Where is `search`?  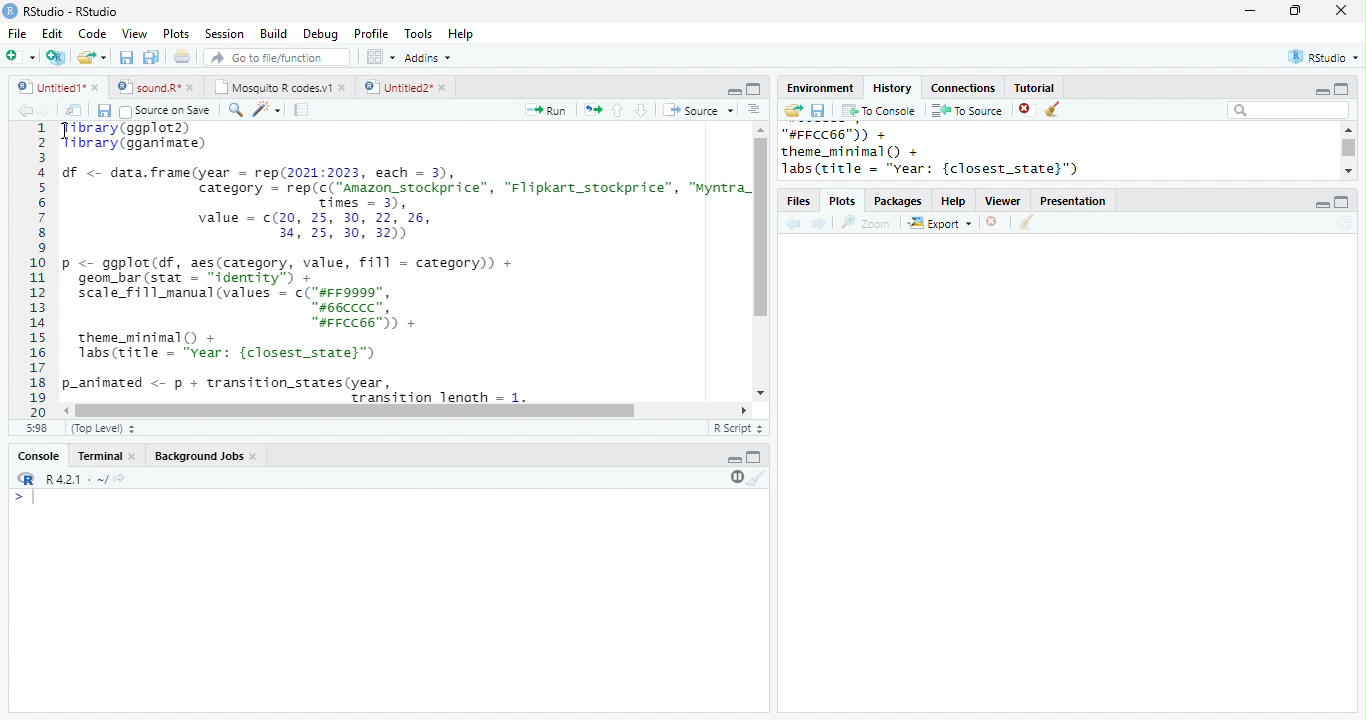 search is located at coordinates (233, 110).